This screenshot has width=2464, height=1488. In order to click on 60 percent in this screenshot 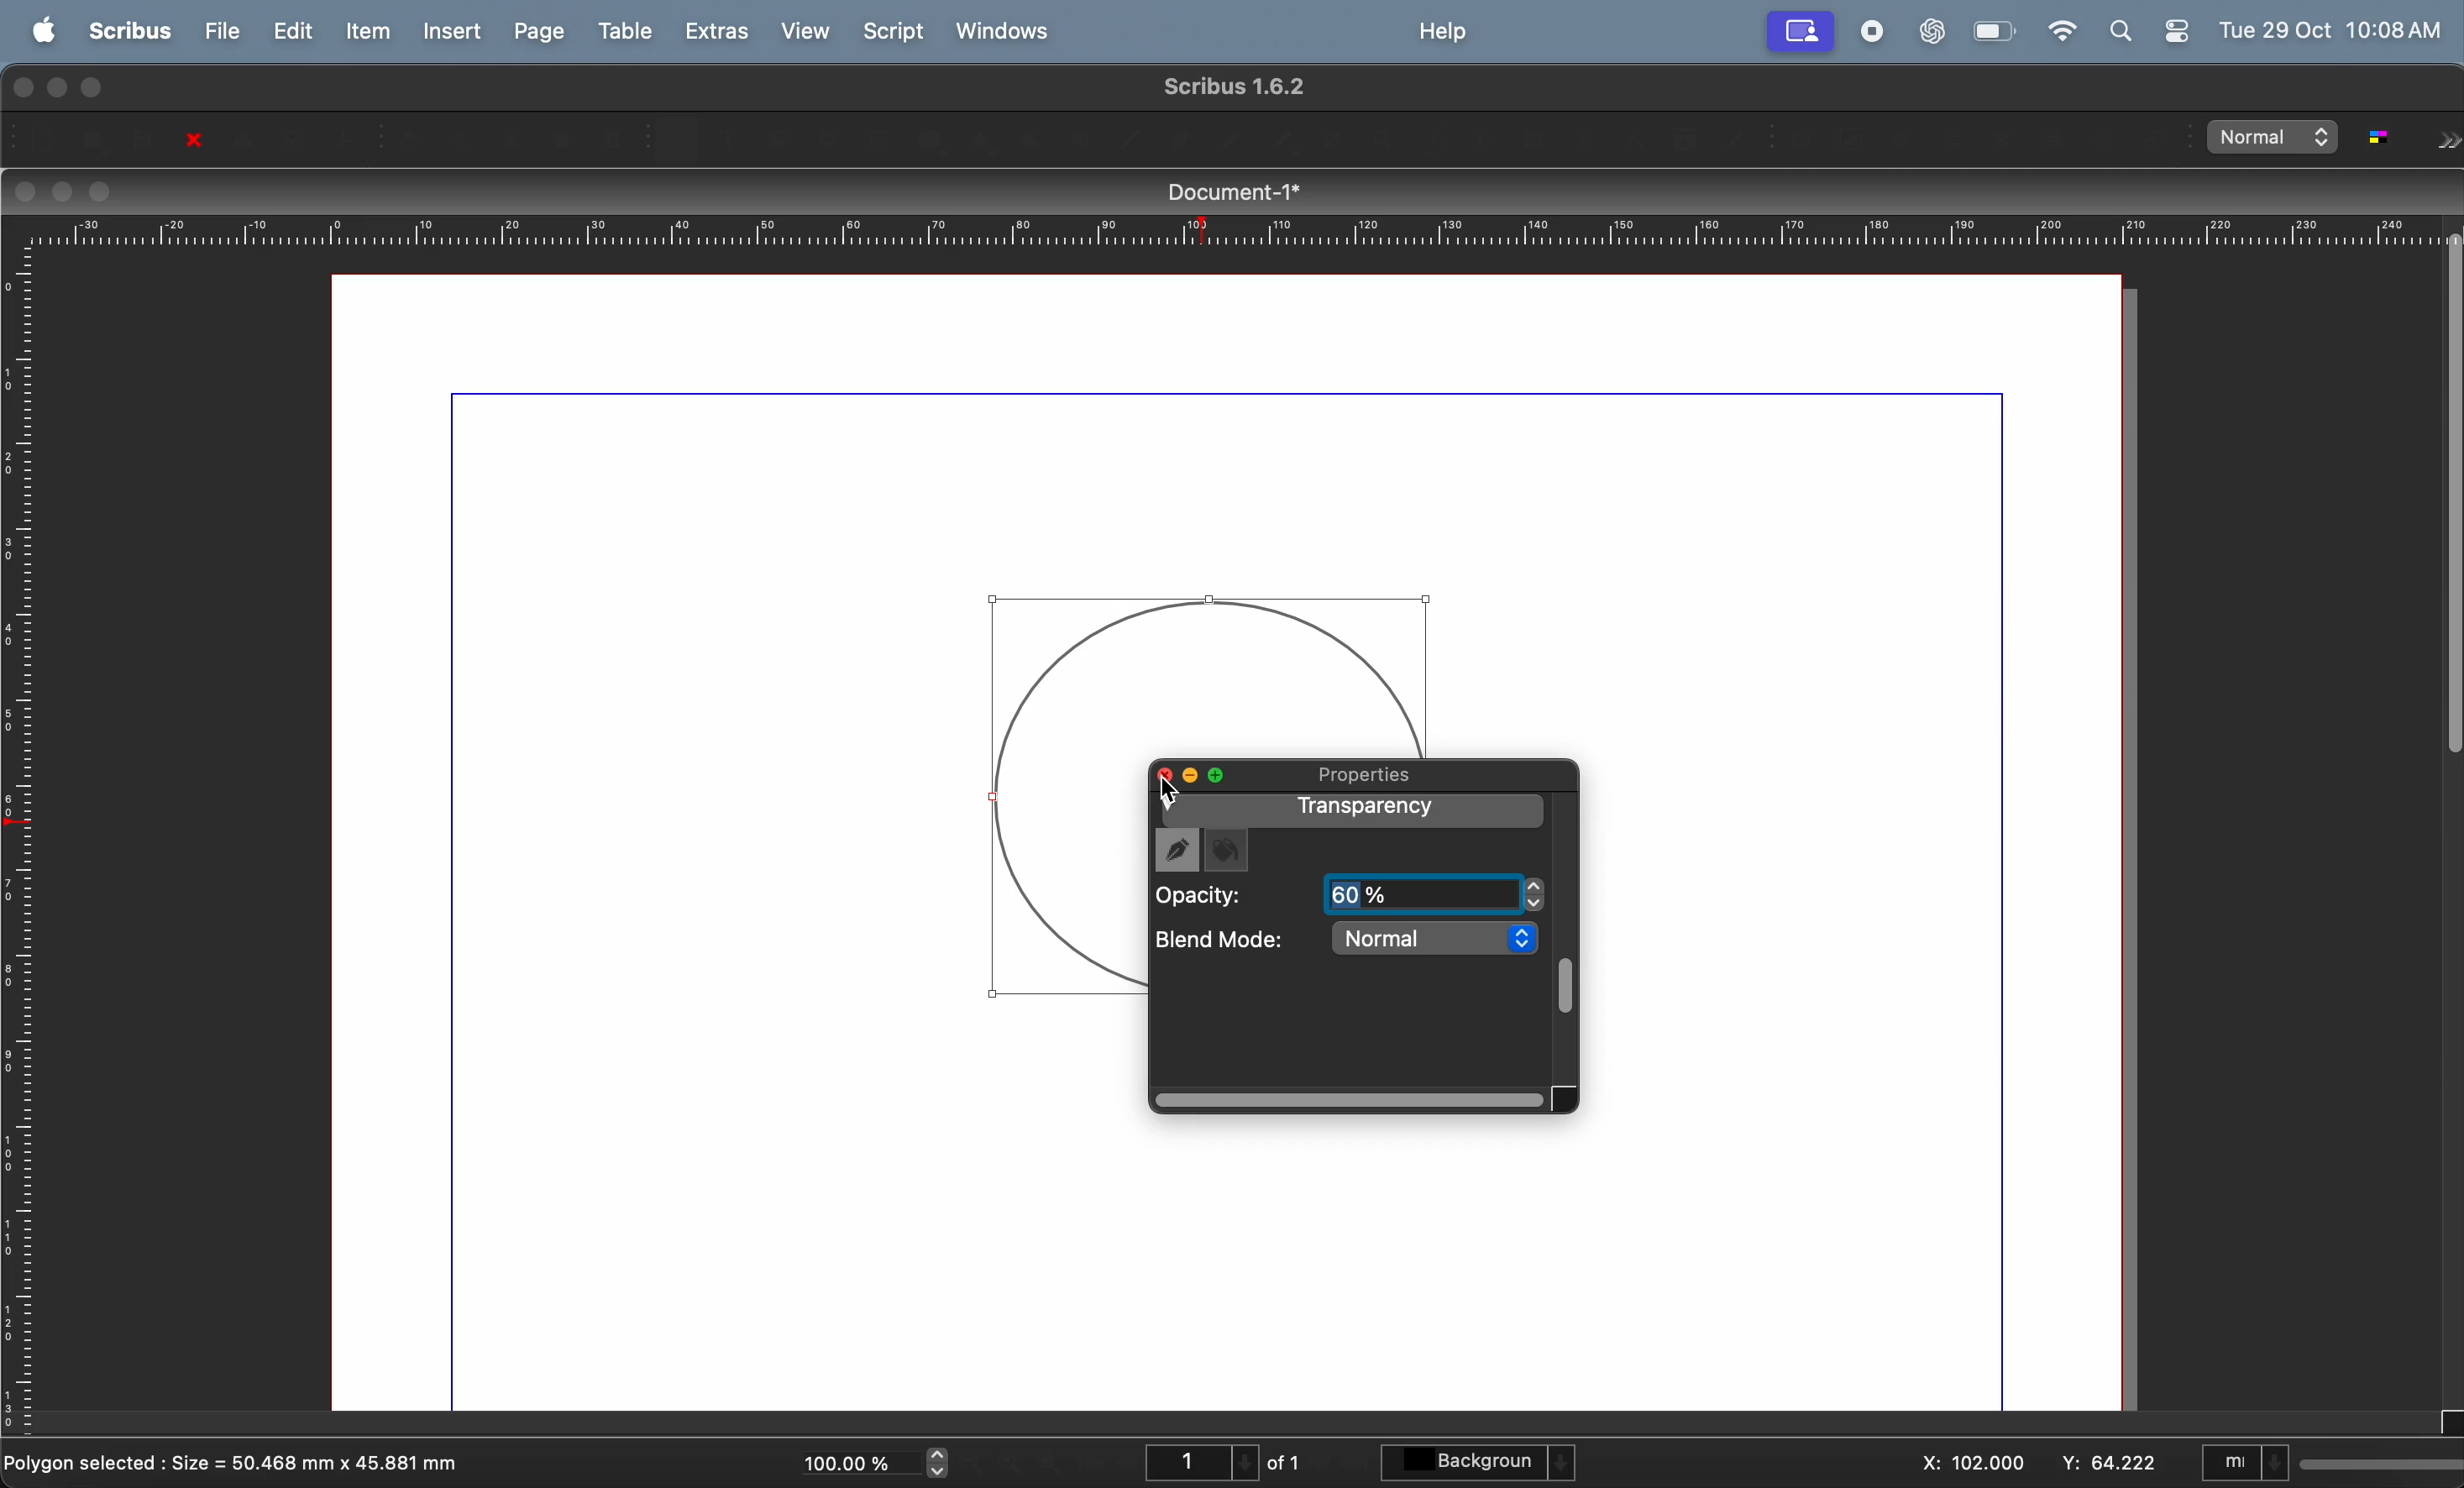, I will do `click(1434, 893)`.